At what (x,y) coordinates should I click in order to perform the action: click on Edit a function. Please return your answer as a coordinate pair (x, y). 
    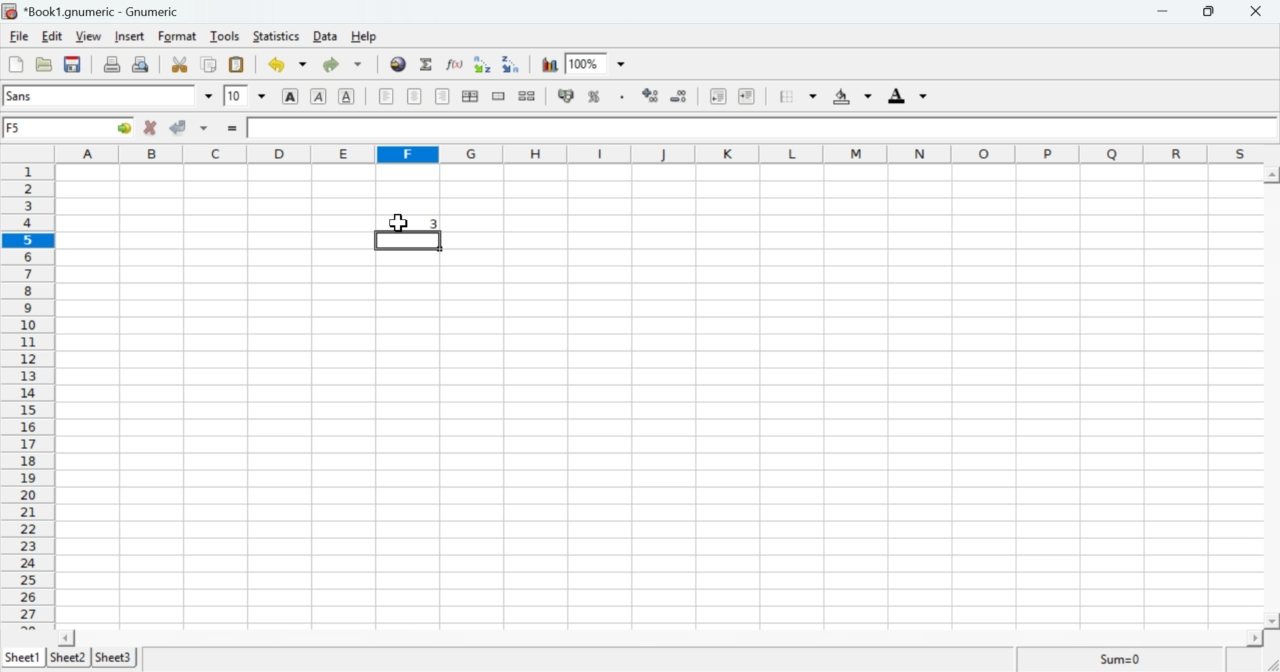
    Looking at the image, I should click on (455, 63).